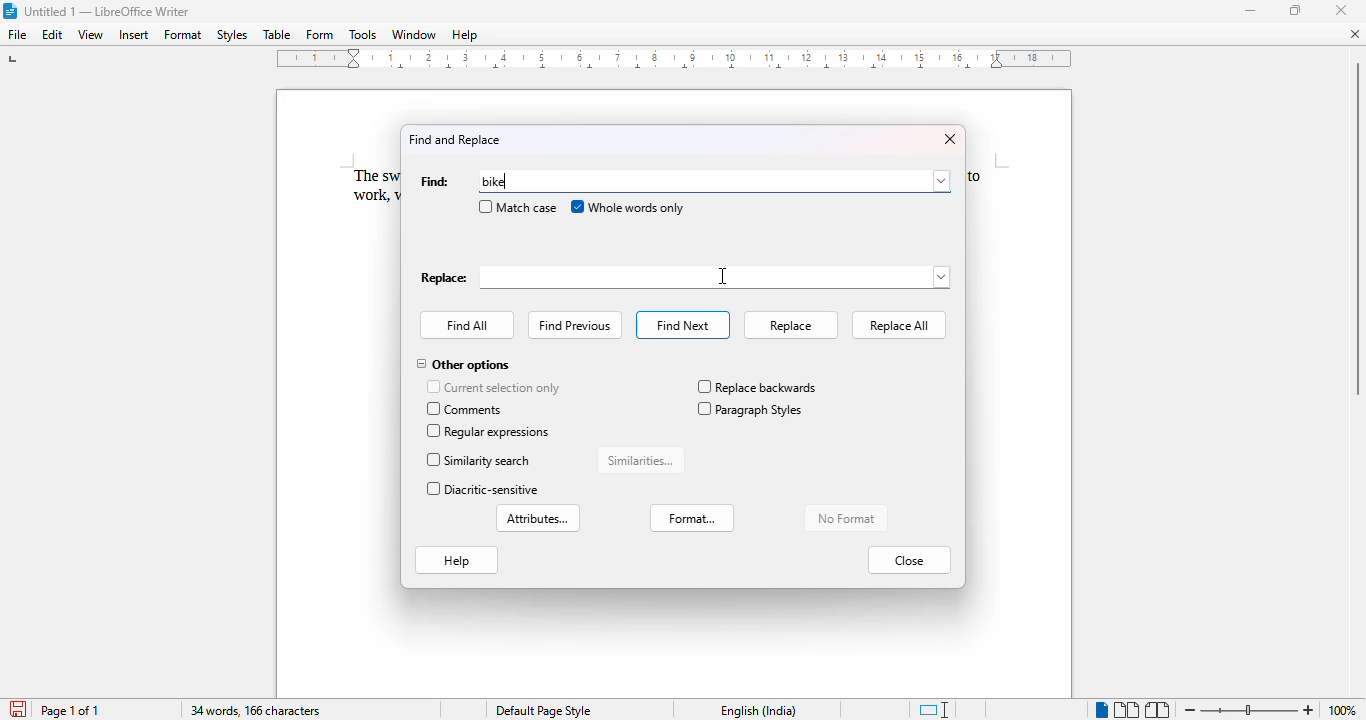  Describe the element at coordinates (9, 10) in the screenshot. I see `LibreOffice logo` at that location.